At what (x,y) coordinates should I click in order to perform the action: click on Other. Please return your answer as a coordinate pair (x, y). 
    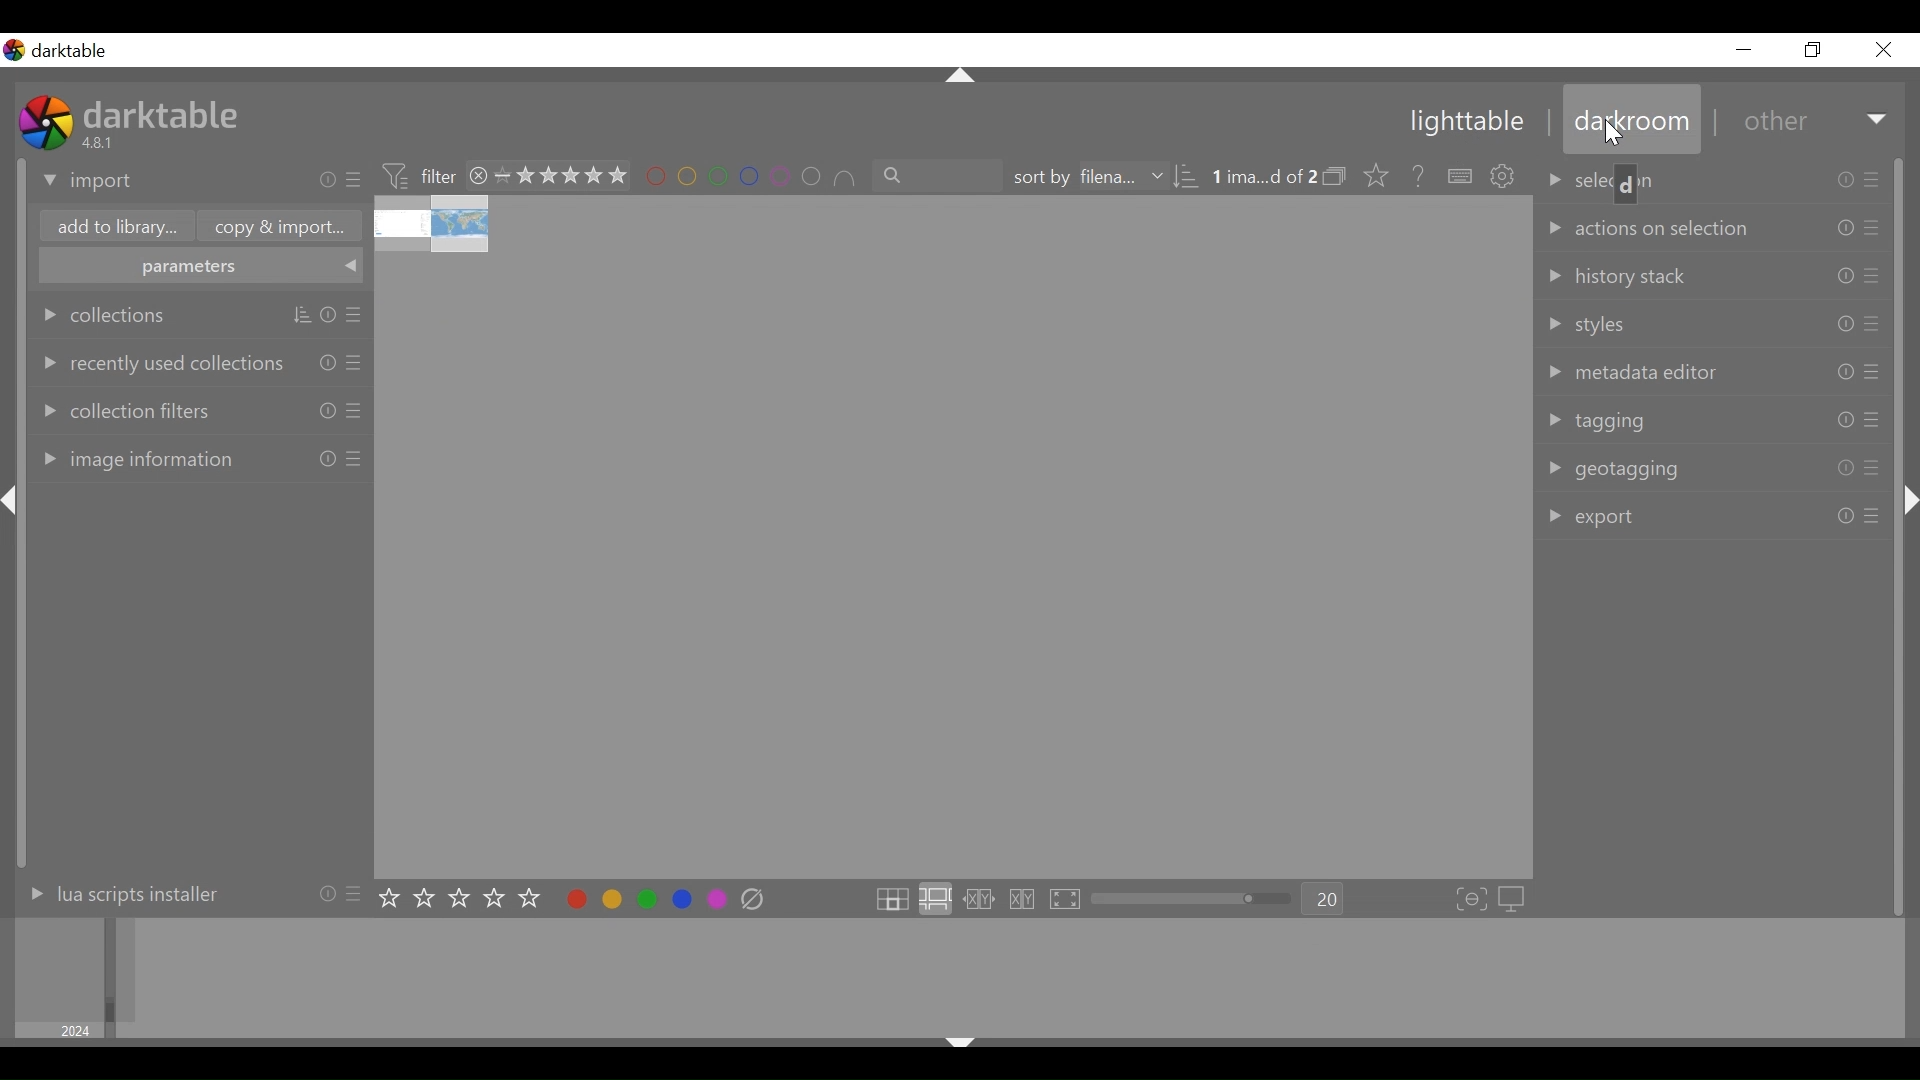
    Looking at the image, I should click on (1816, 120).